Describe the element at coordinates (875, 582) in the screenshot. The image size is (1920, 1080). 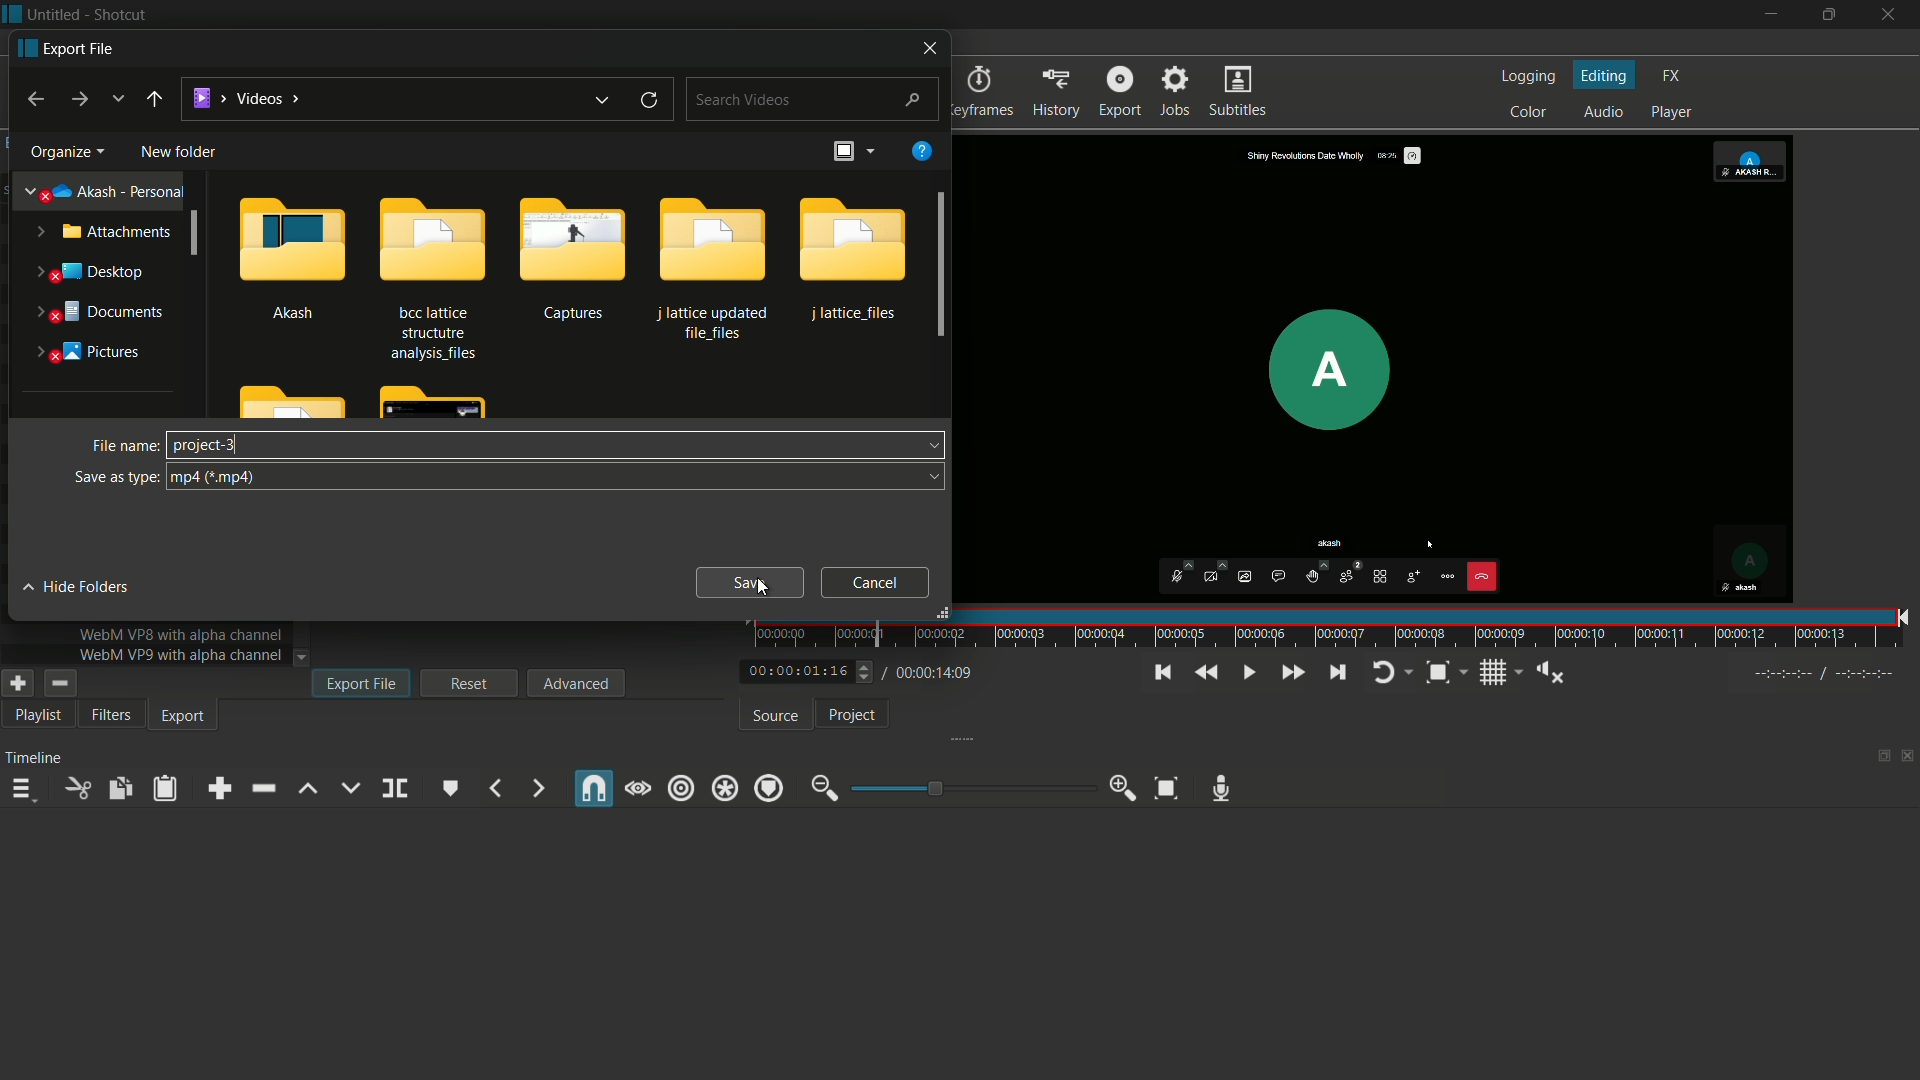
I see `Cancel` at that location.